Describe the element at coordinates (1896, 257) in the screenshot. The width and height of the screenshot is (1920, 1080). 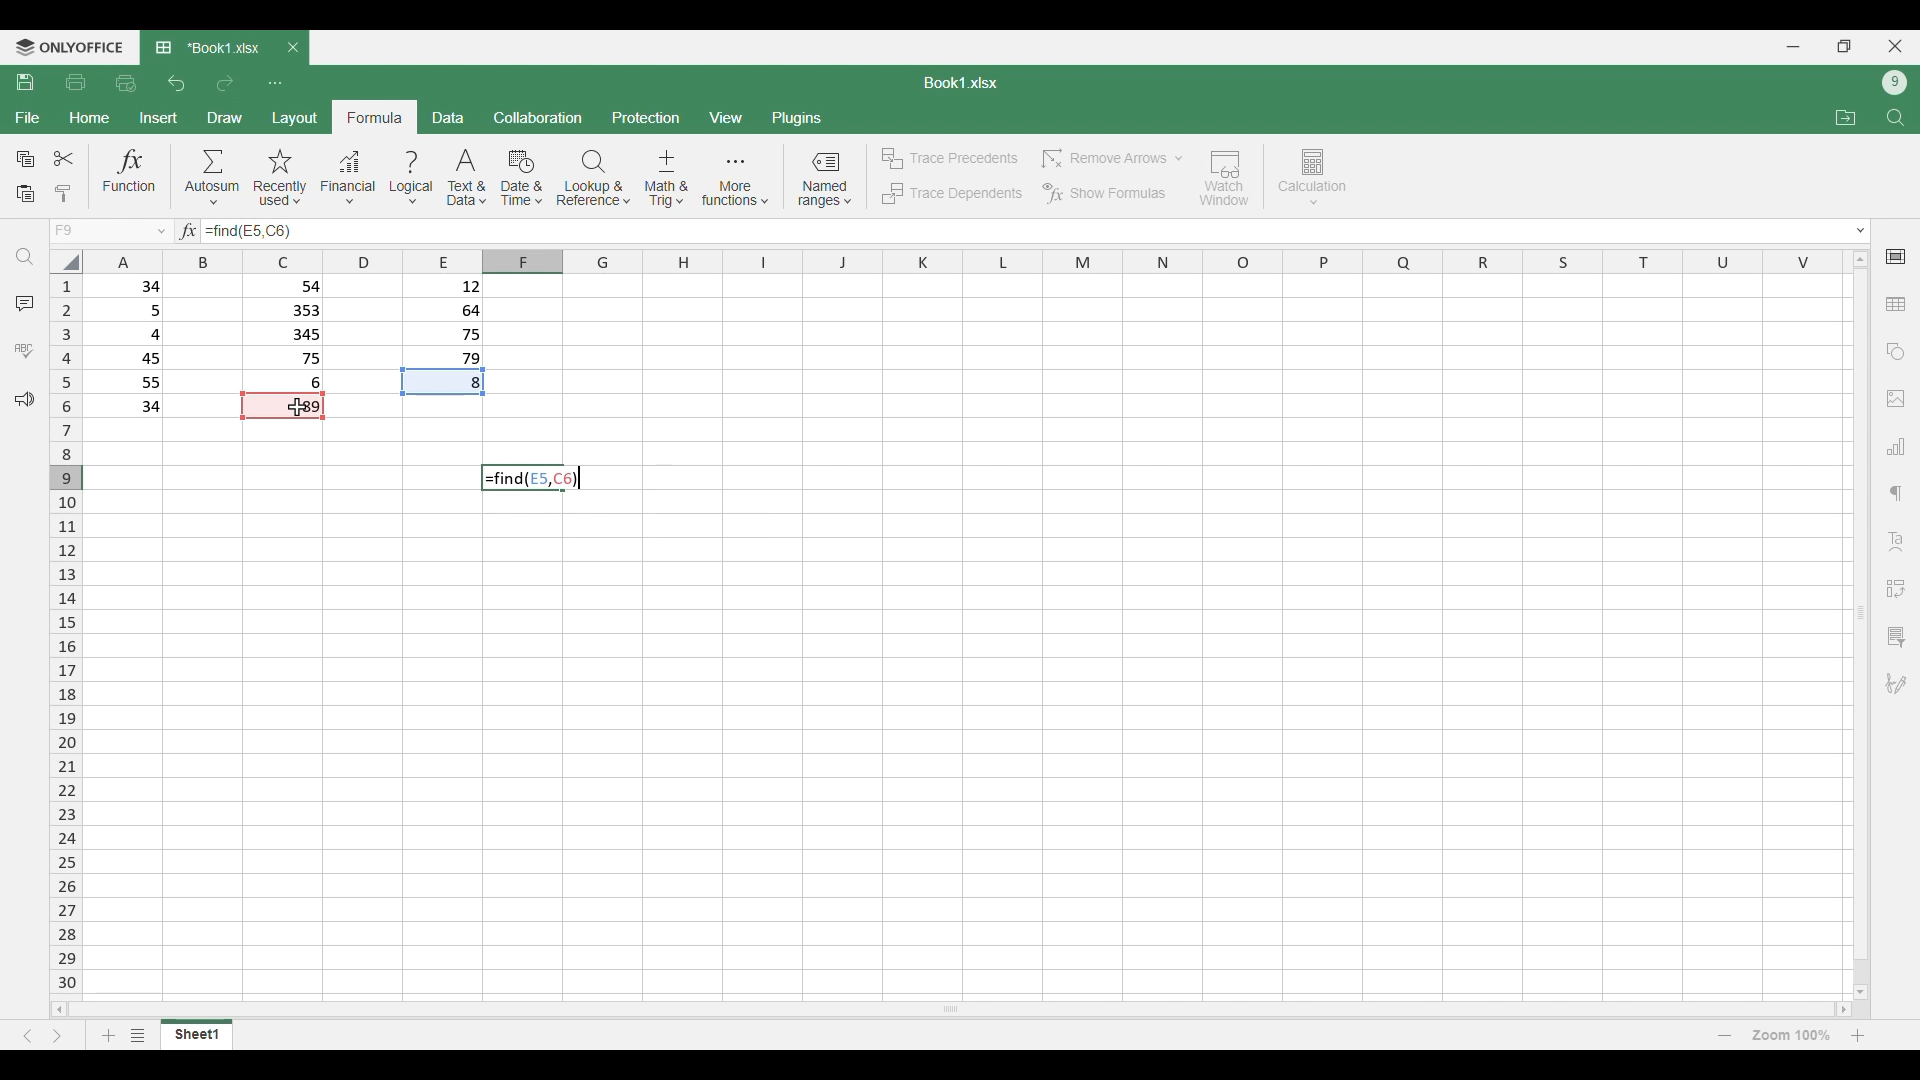
I see `Cell settings` at that location.